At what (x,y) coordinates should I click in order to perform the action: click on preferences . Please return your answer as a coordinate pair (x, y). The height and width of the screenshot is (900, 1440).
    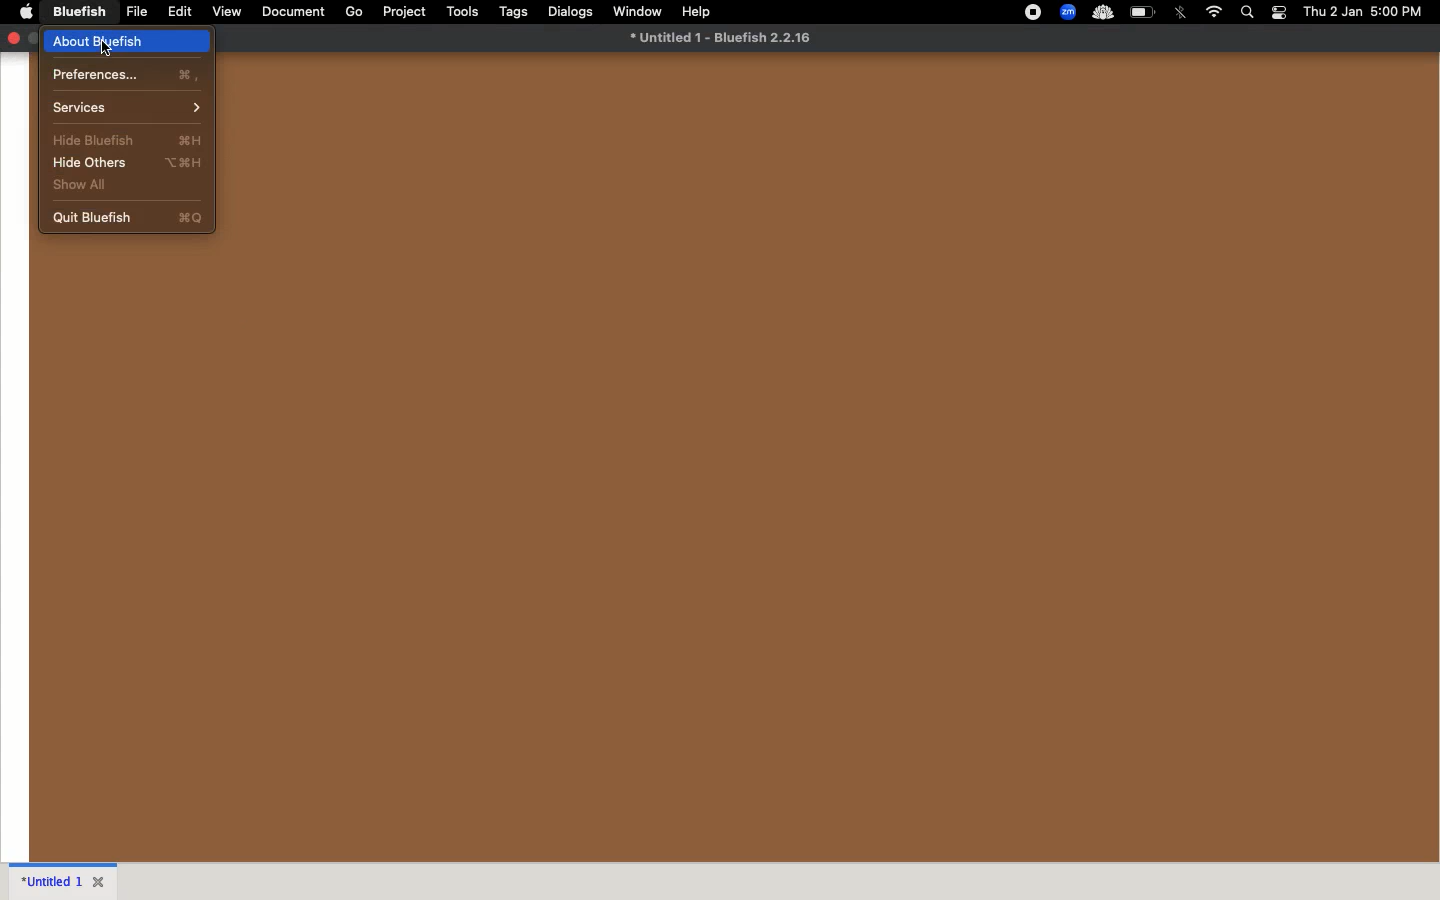
    Looking at the image, I should click on (122, 75).